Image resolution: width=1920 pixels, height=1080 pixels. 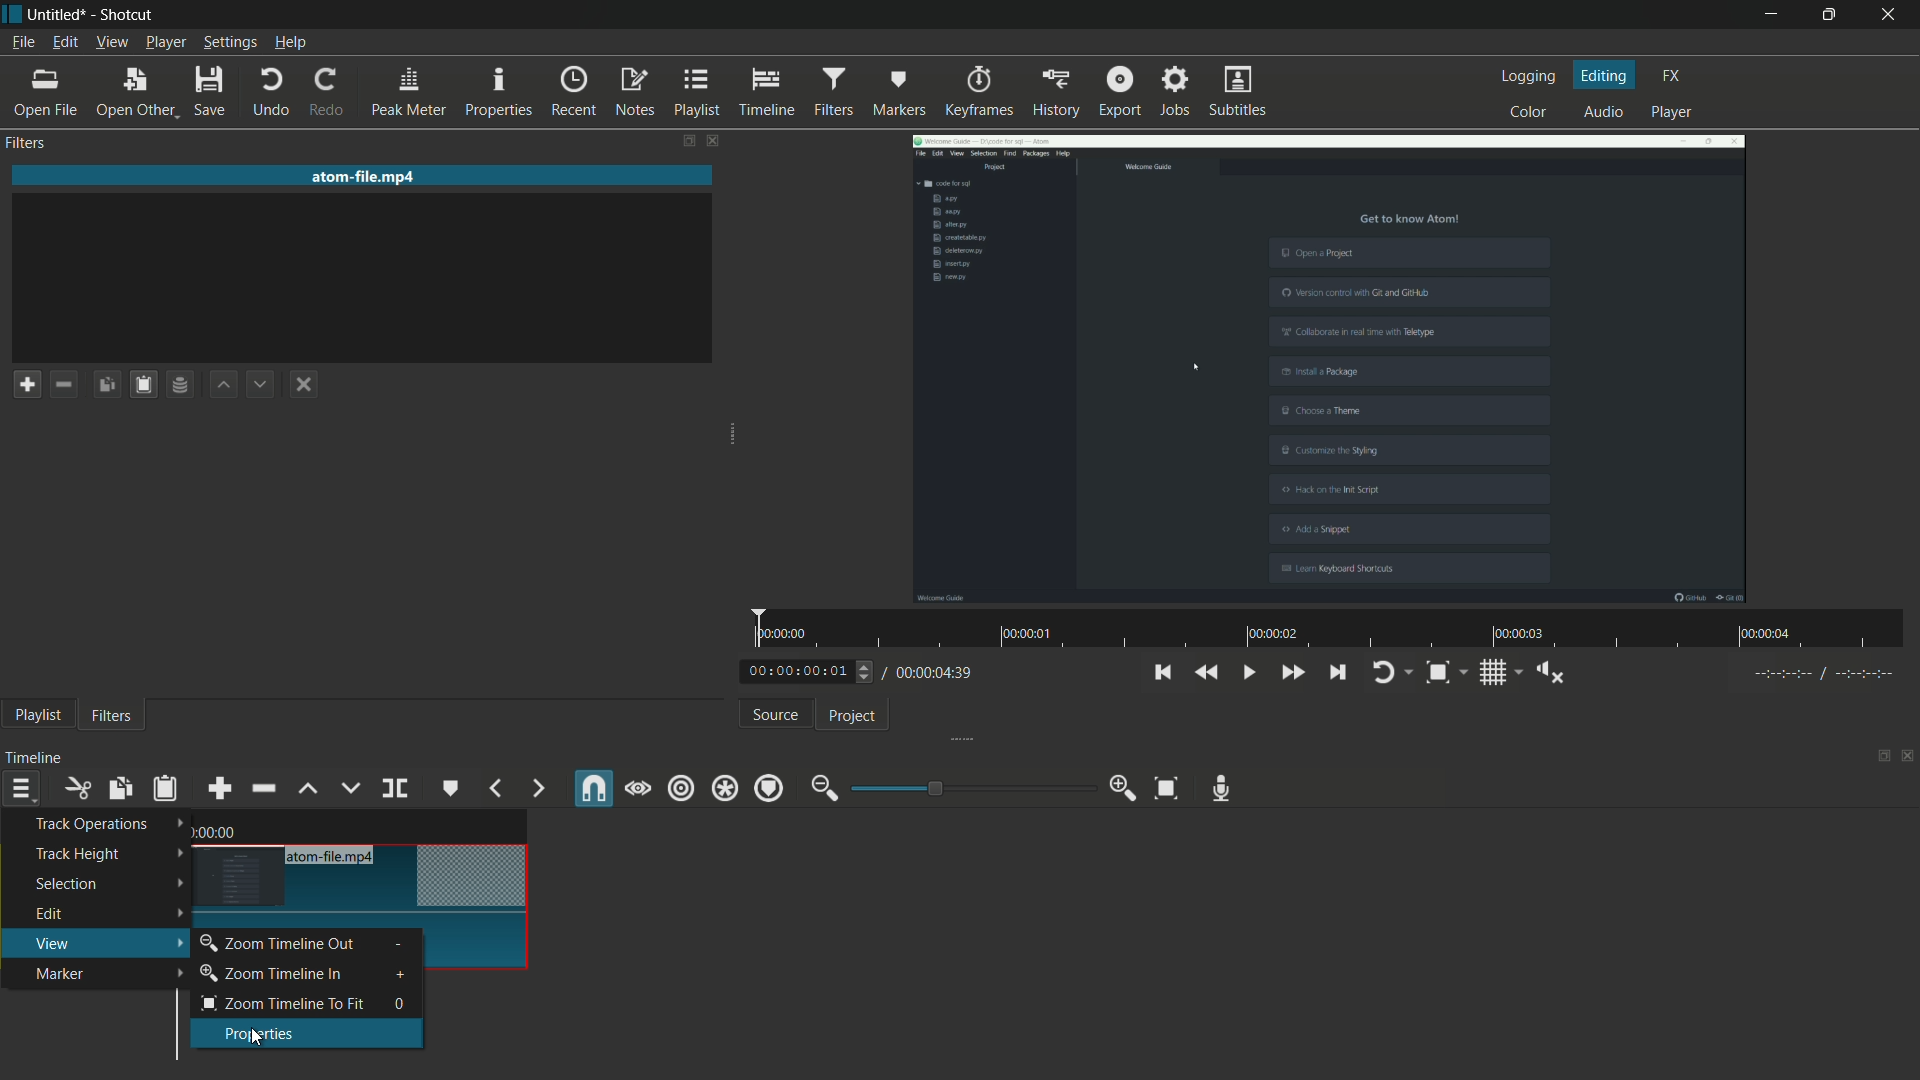 What do you see at coordinates (1336, 671) in the screenshot?
I see `skip to the next point` at bounding box center [1336, 671].